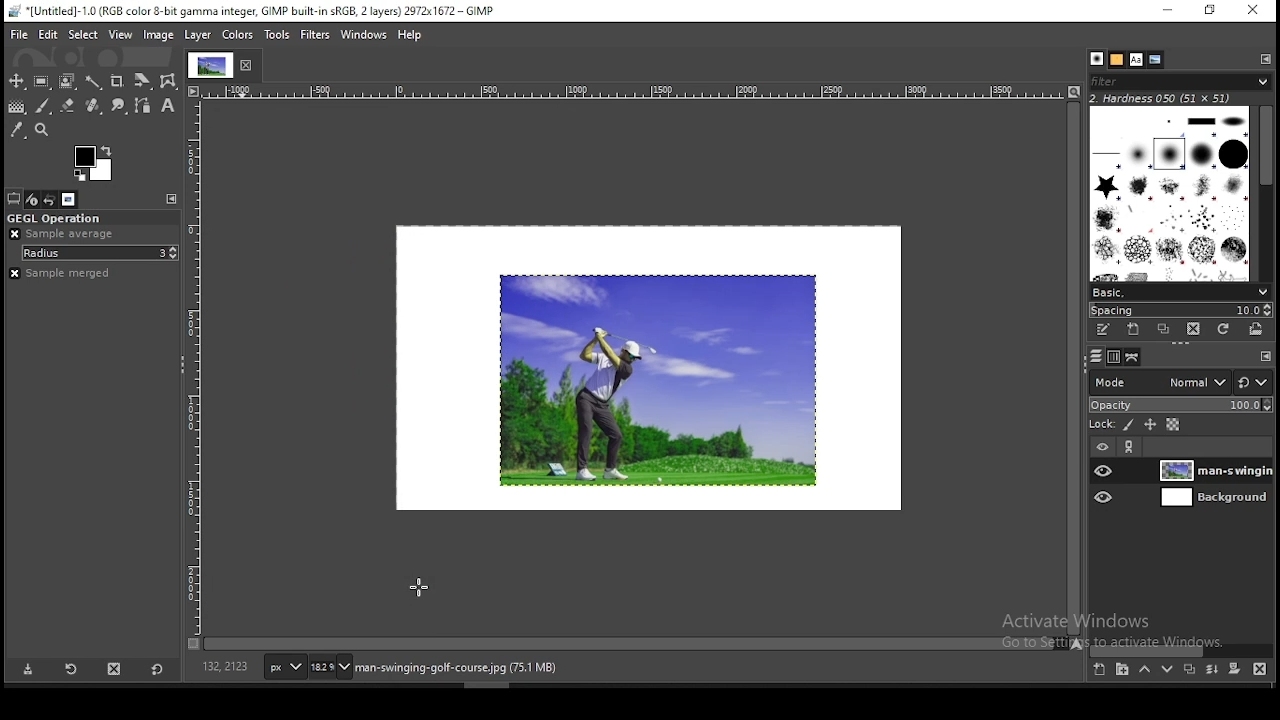 The image size is (1280, 720). What do you see at coordinates (1098, 670) in the screenshot?
I see `new layer group` at bounding box center [1098, 670].